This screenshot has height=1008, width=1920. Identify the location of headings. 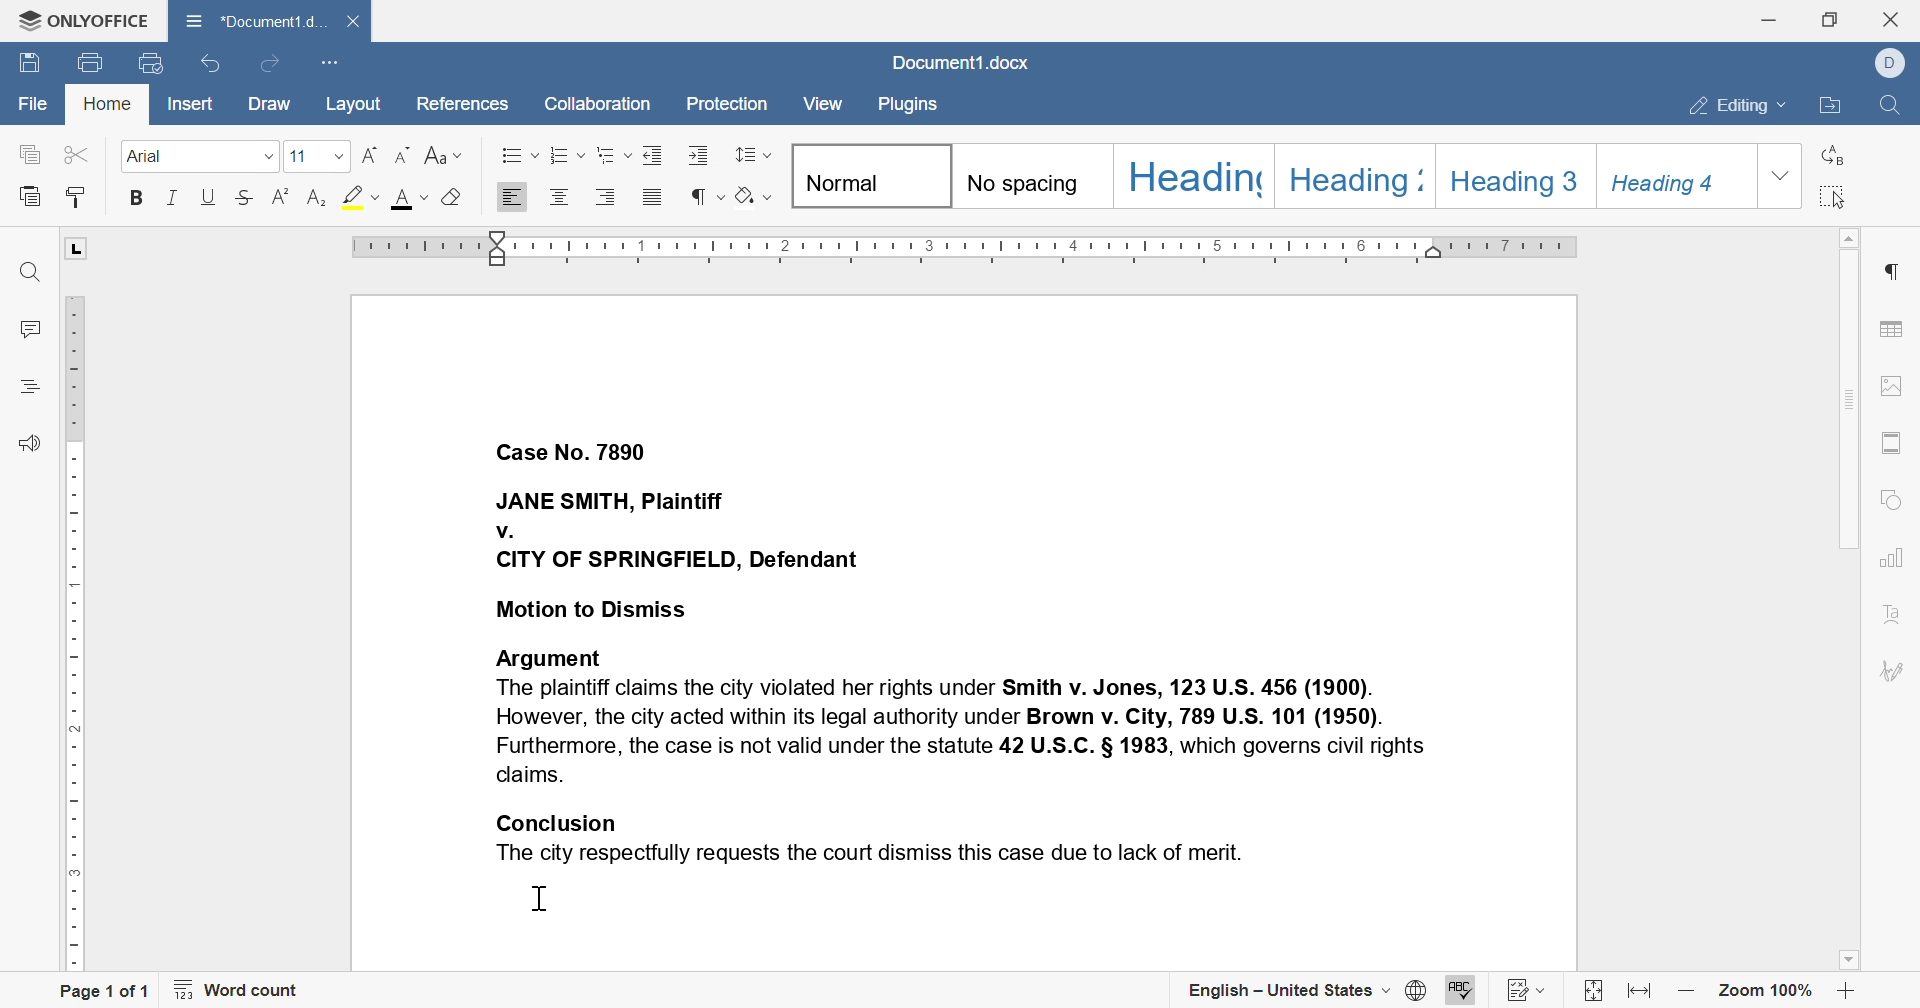
(1272, 175).